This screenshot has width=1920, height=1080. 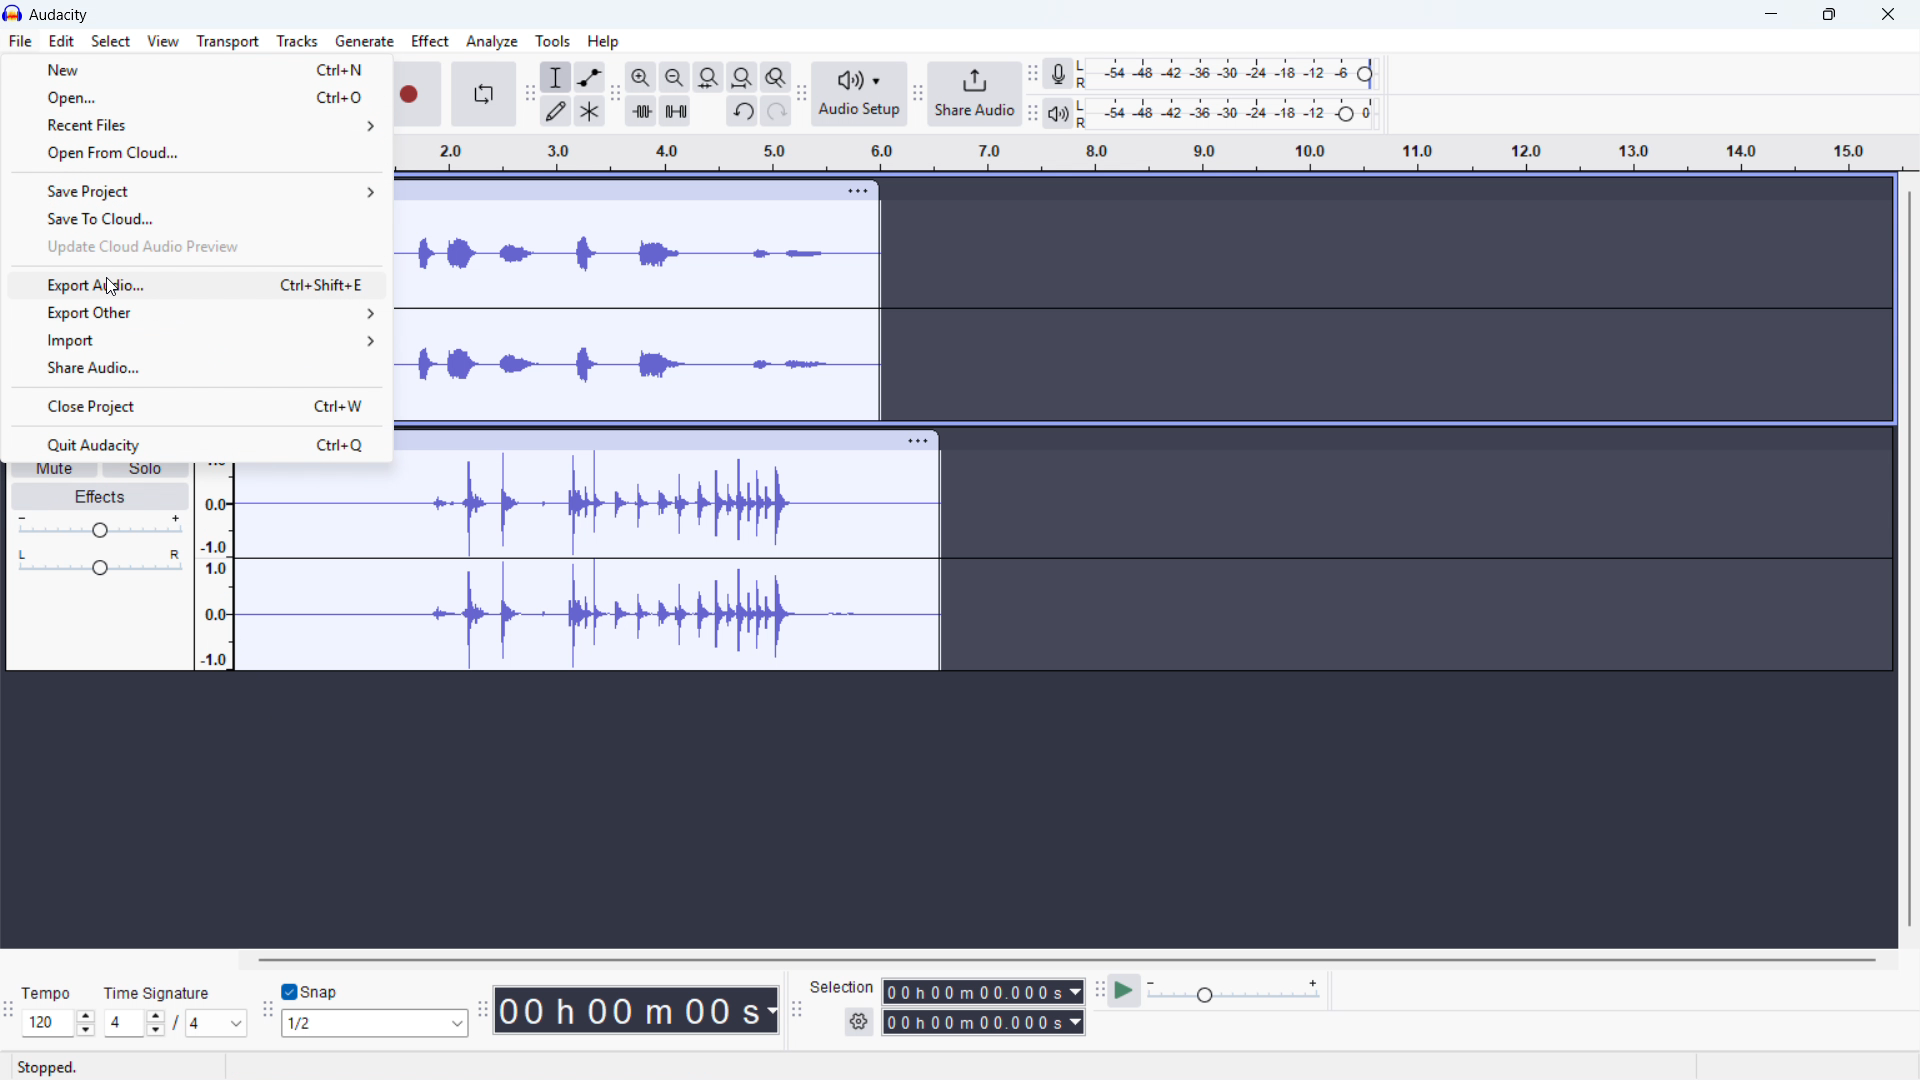 I want to click on Time toolbar, so click(x=485, y=1011).